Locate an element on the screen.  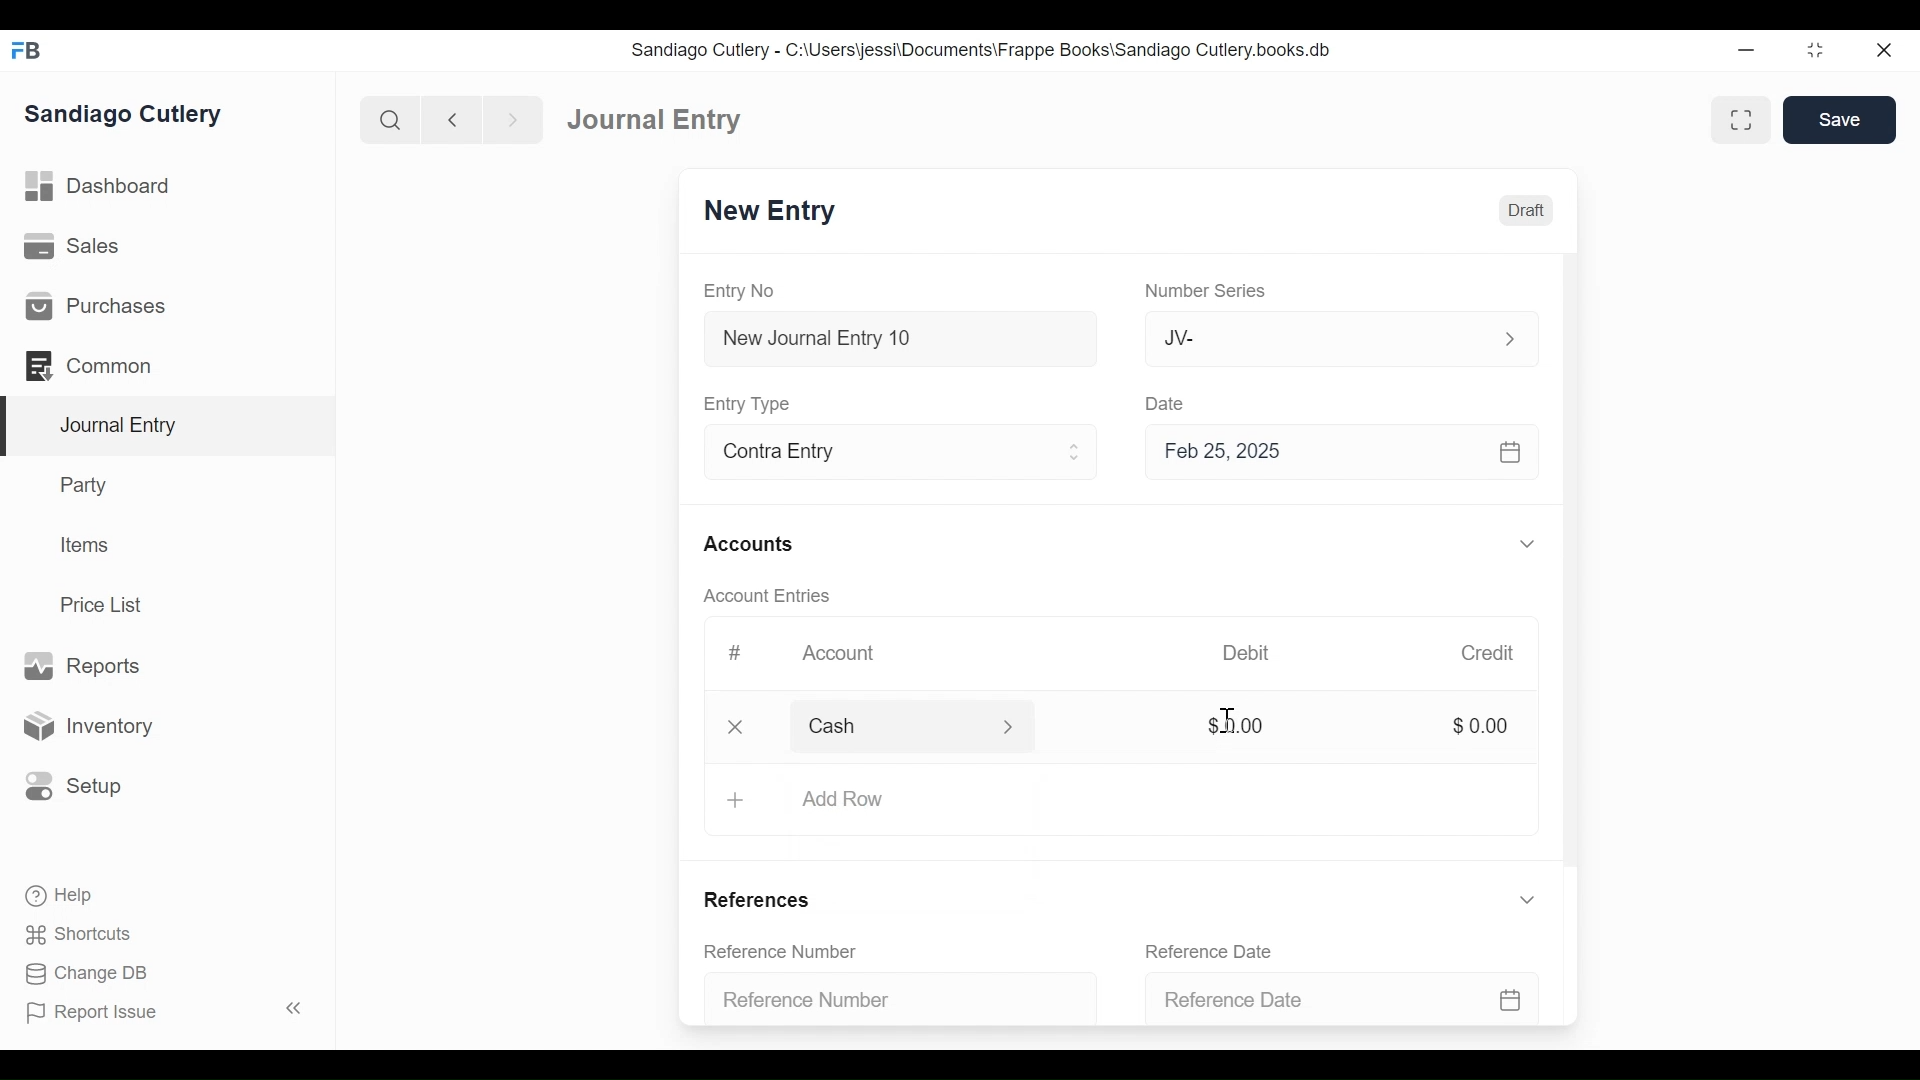
Save is located at coordinates (1840, 120).